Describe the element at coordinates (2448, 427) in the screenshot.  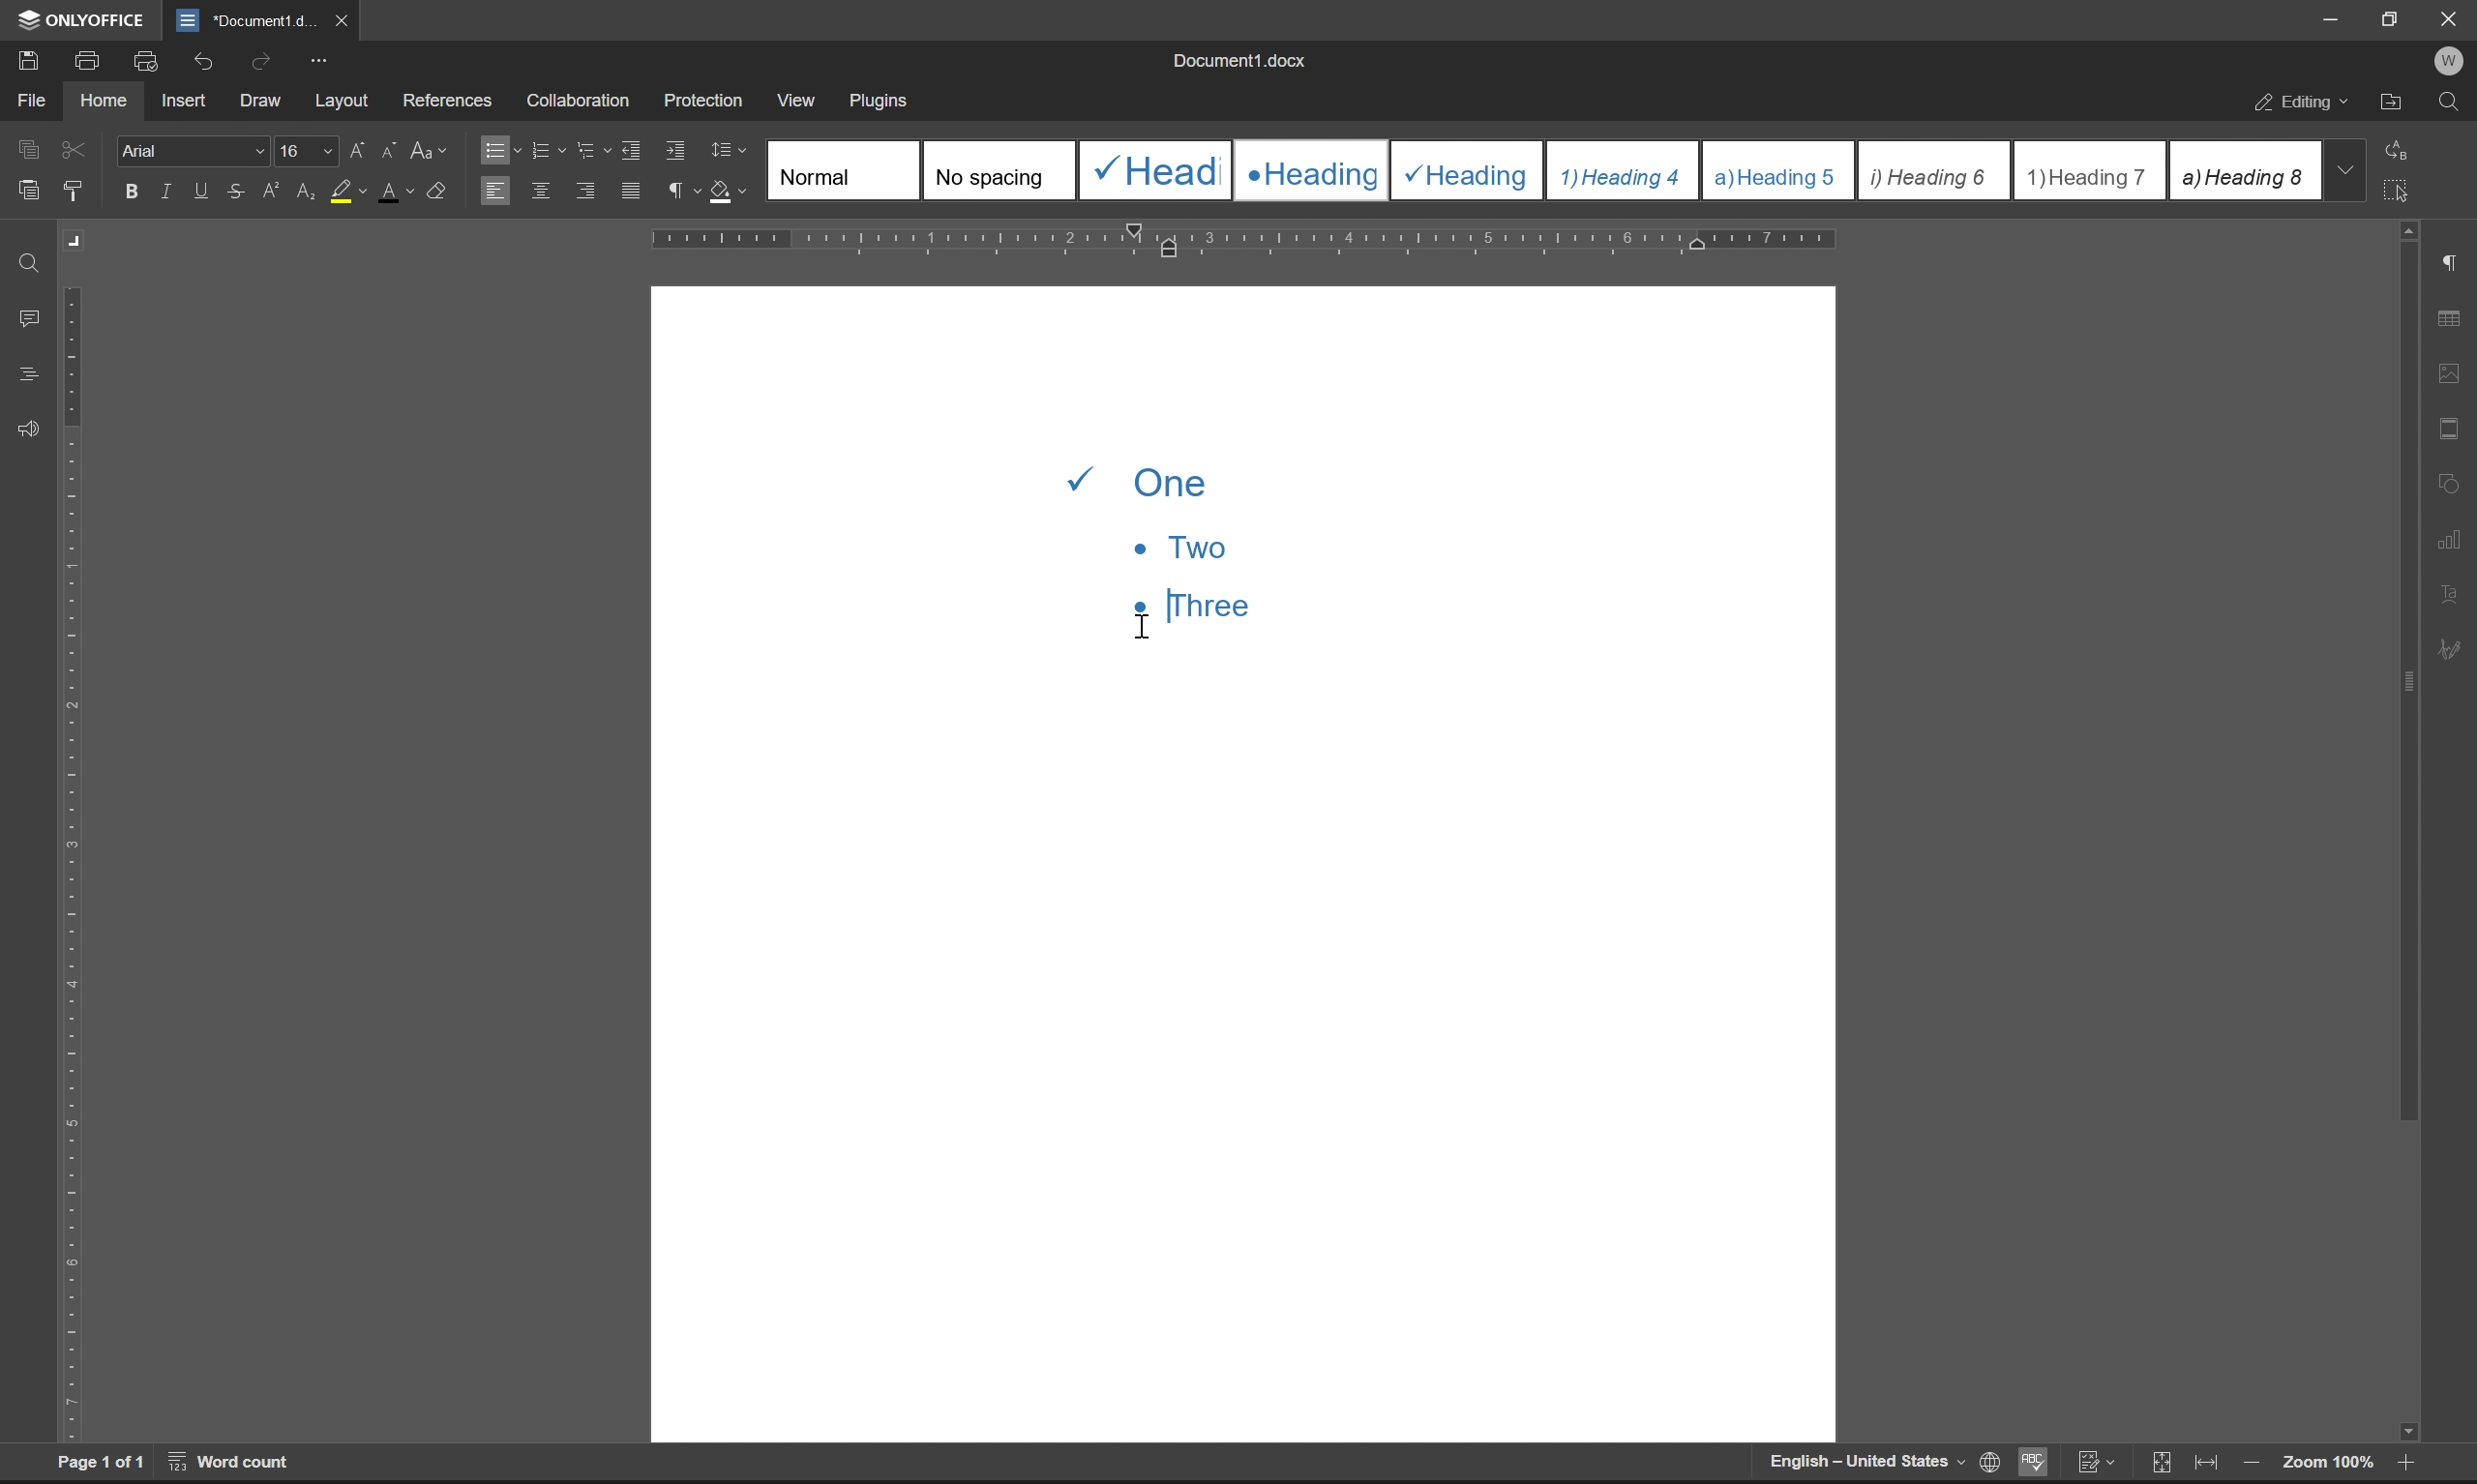
I see `header & footer settings` at that location.